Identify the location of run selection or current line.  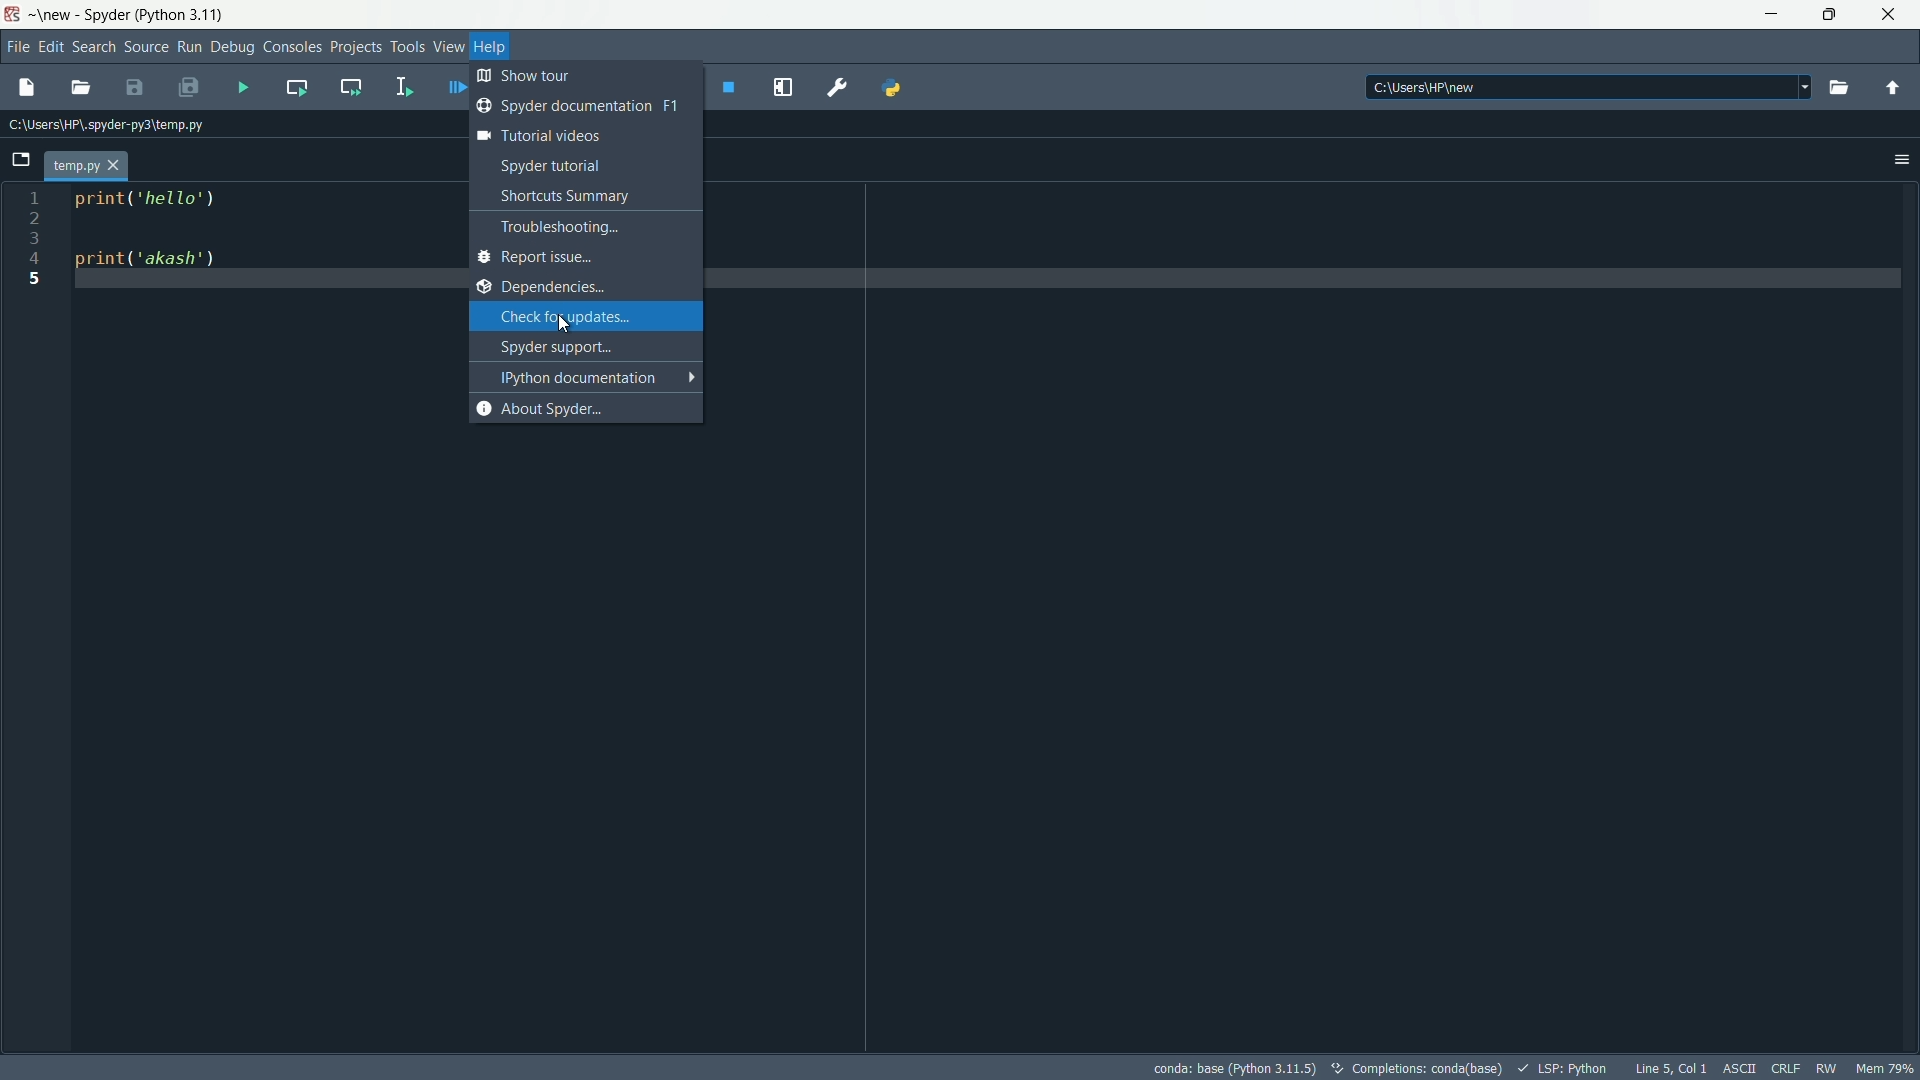
(403, 87).